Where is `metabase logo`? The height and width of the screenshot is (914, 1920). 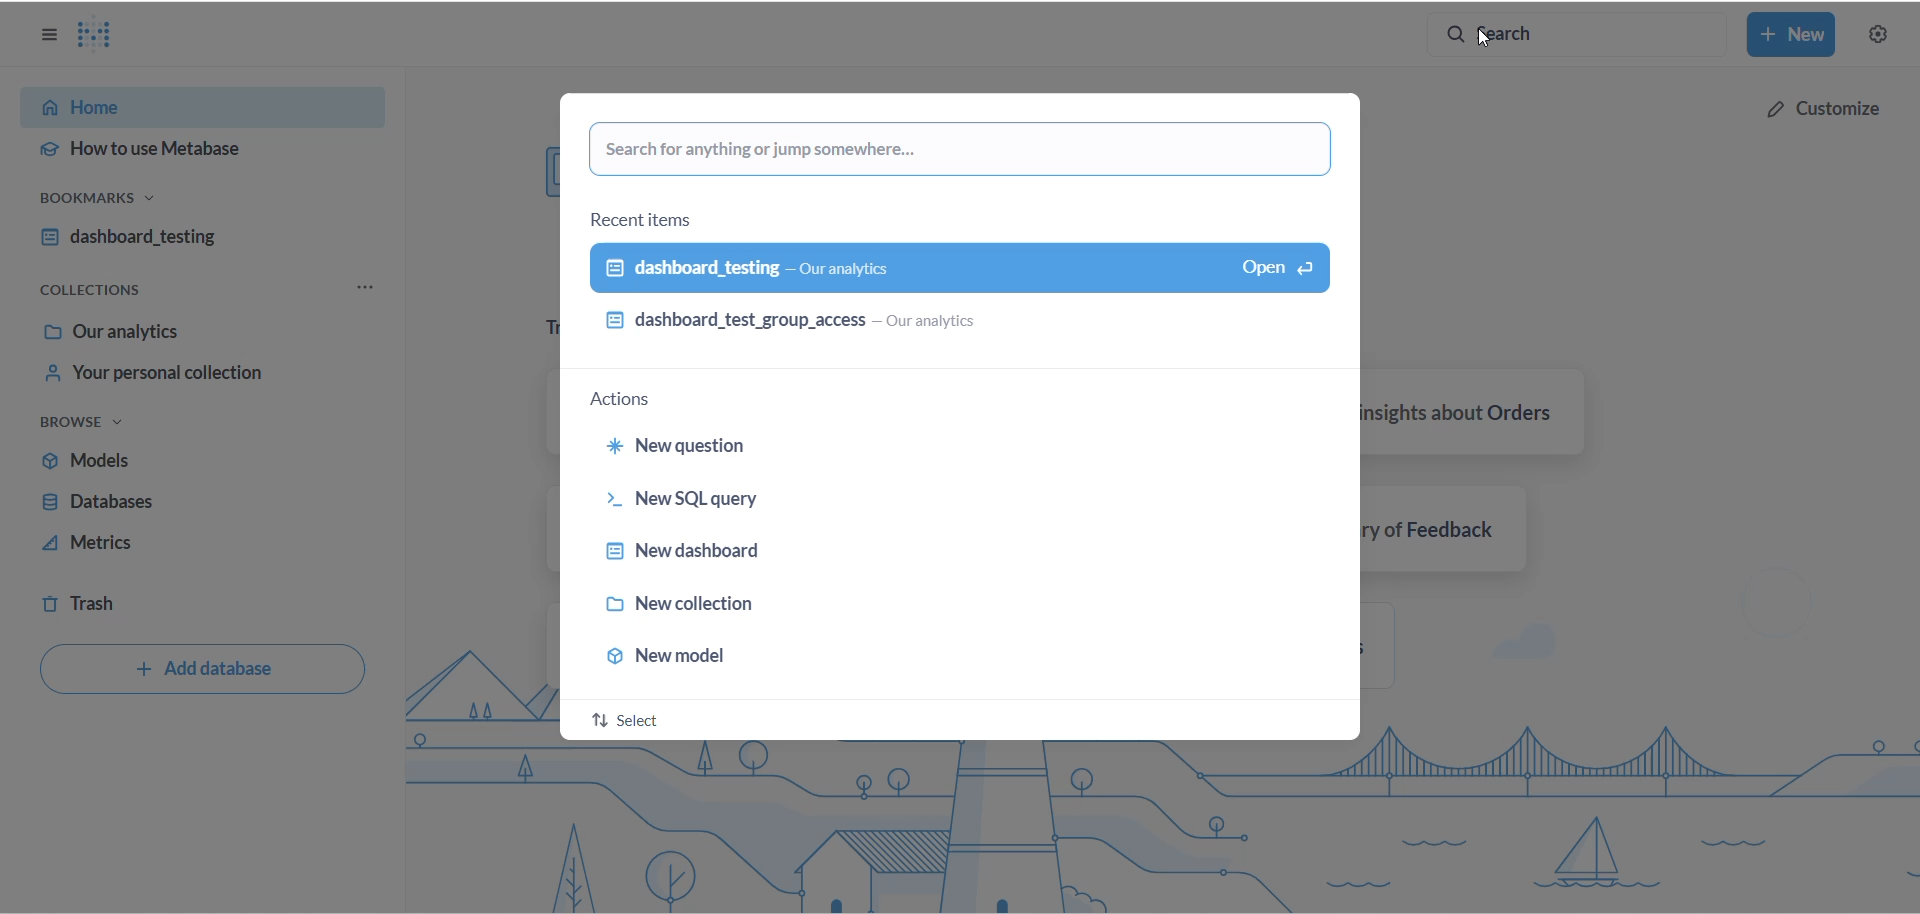 metabase logo is located at coordinates (104, 36).